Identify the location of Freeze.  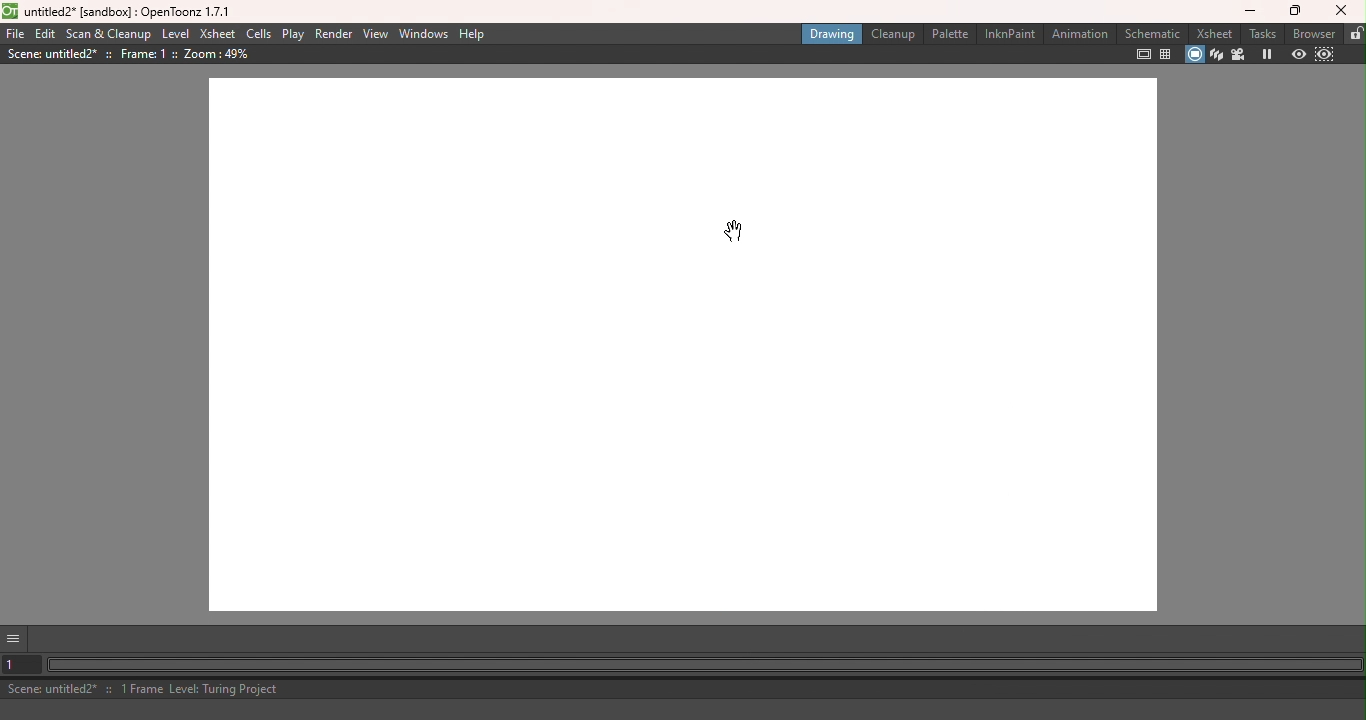
(1262, 54).